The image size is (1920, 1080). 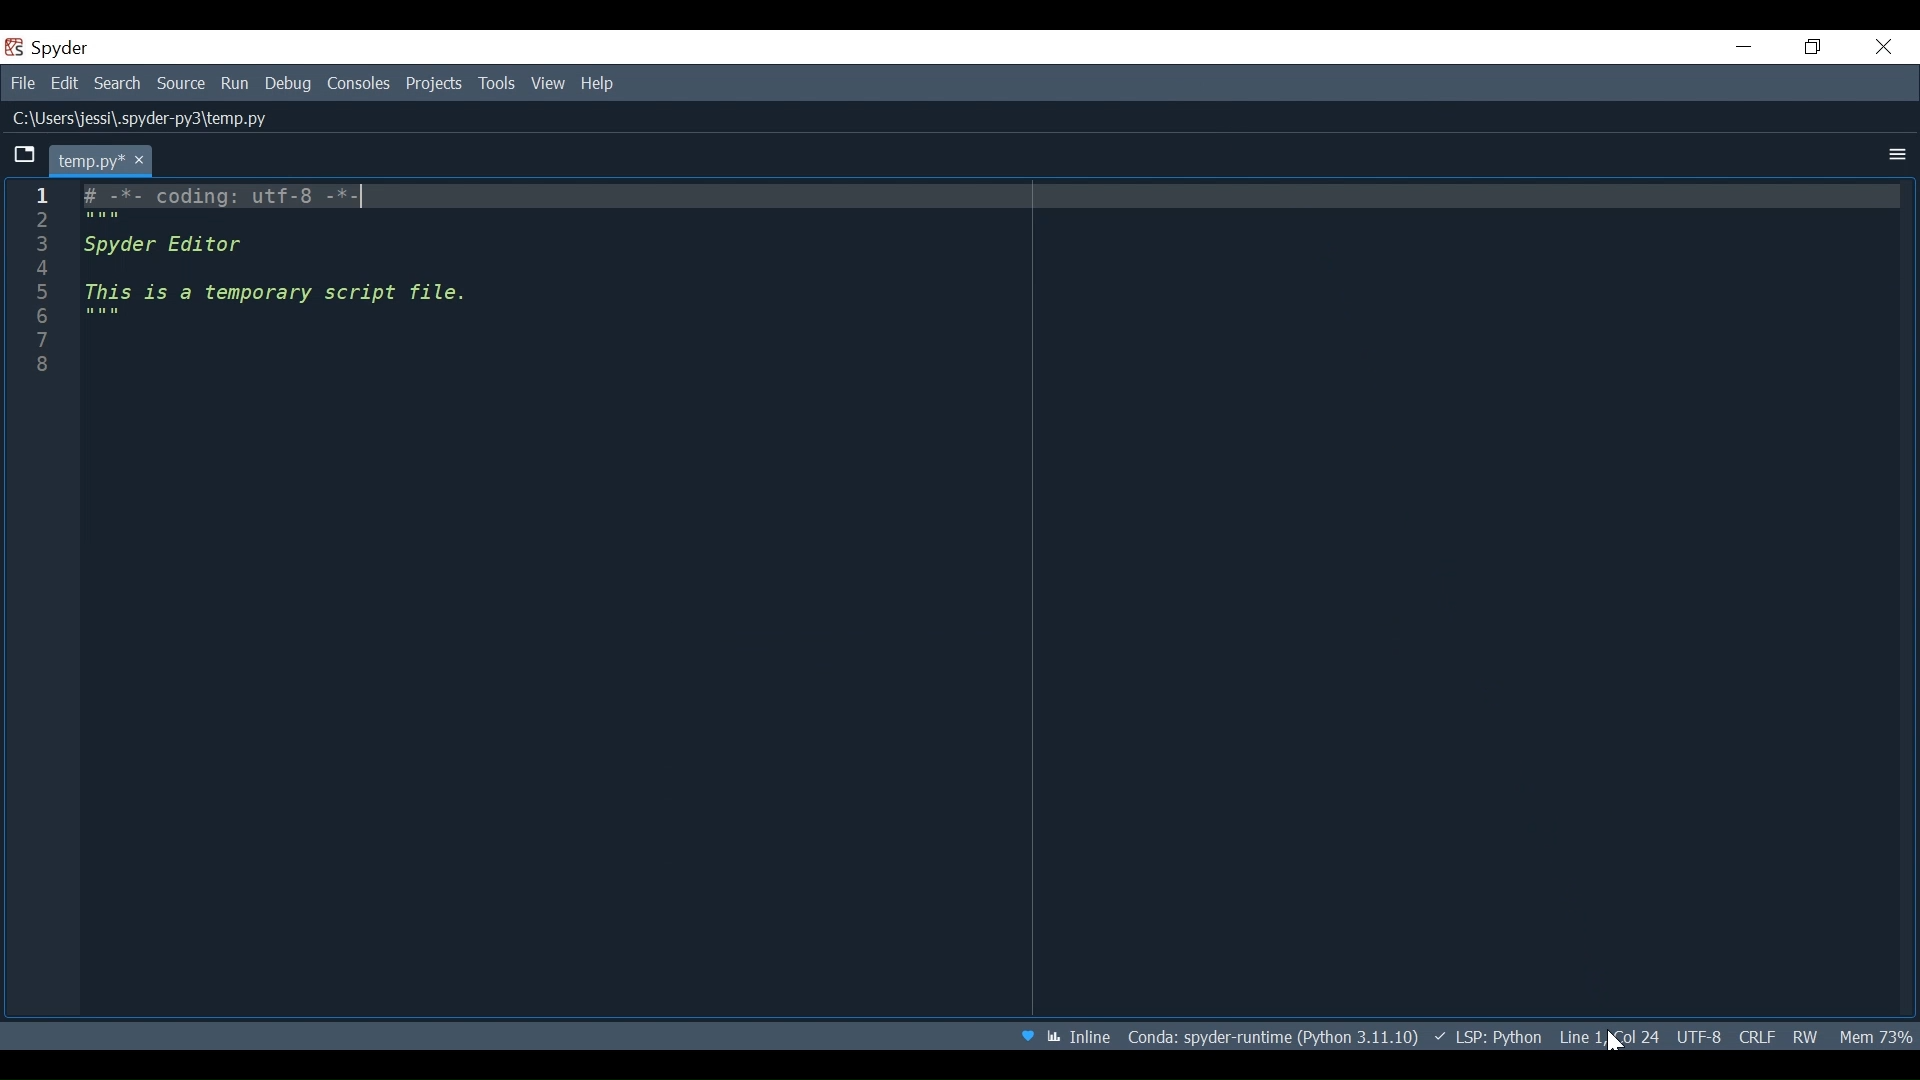 What do you see at coordinates (1803, 1037) in the screenshot?
I see `File permission` at bounding box center [1803, 1037].